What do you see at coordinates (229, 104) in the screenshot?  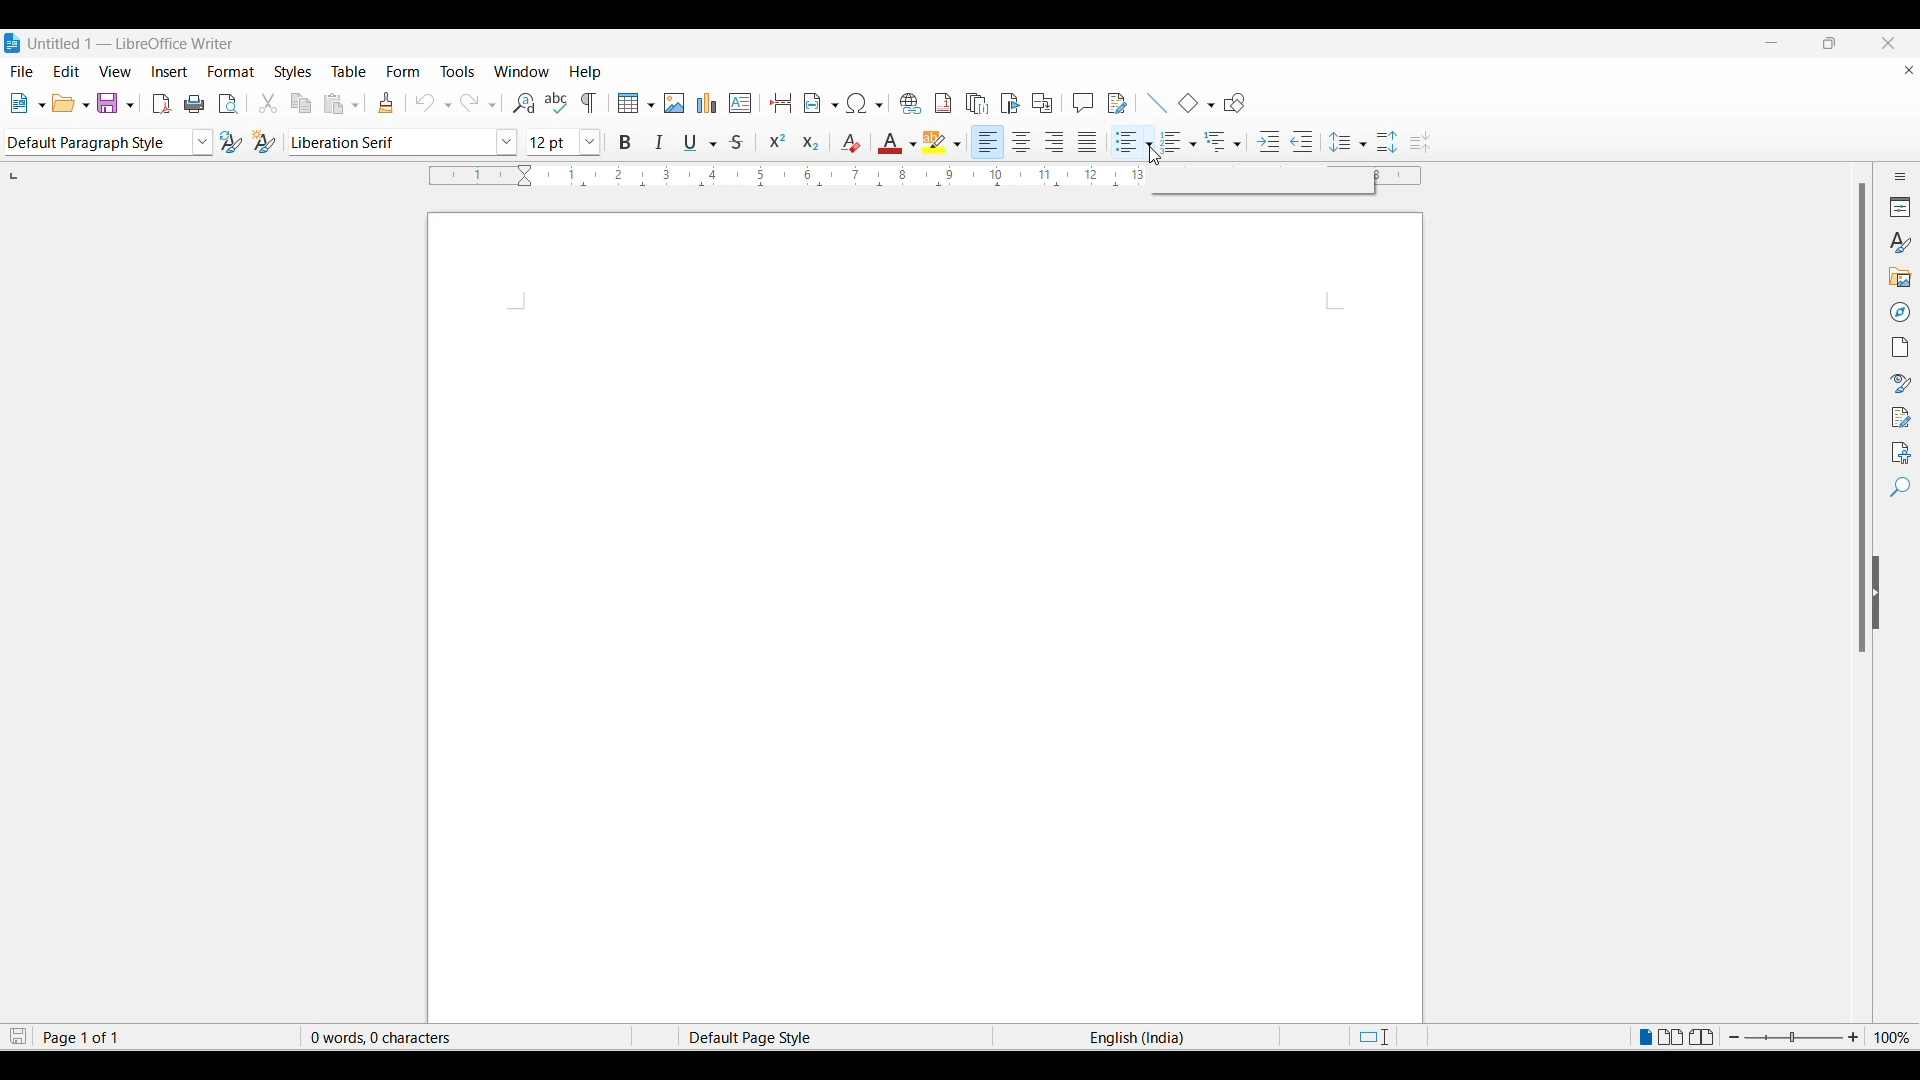 I see `toggle print preview` at bounding box center [229, 104].